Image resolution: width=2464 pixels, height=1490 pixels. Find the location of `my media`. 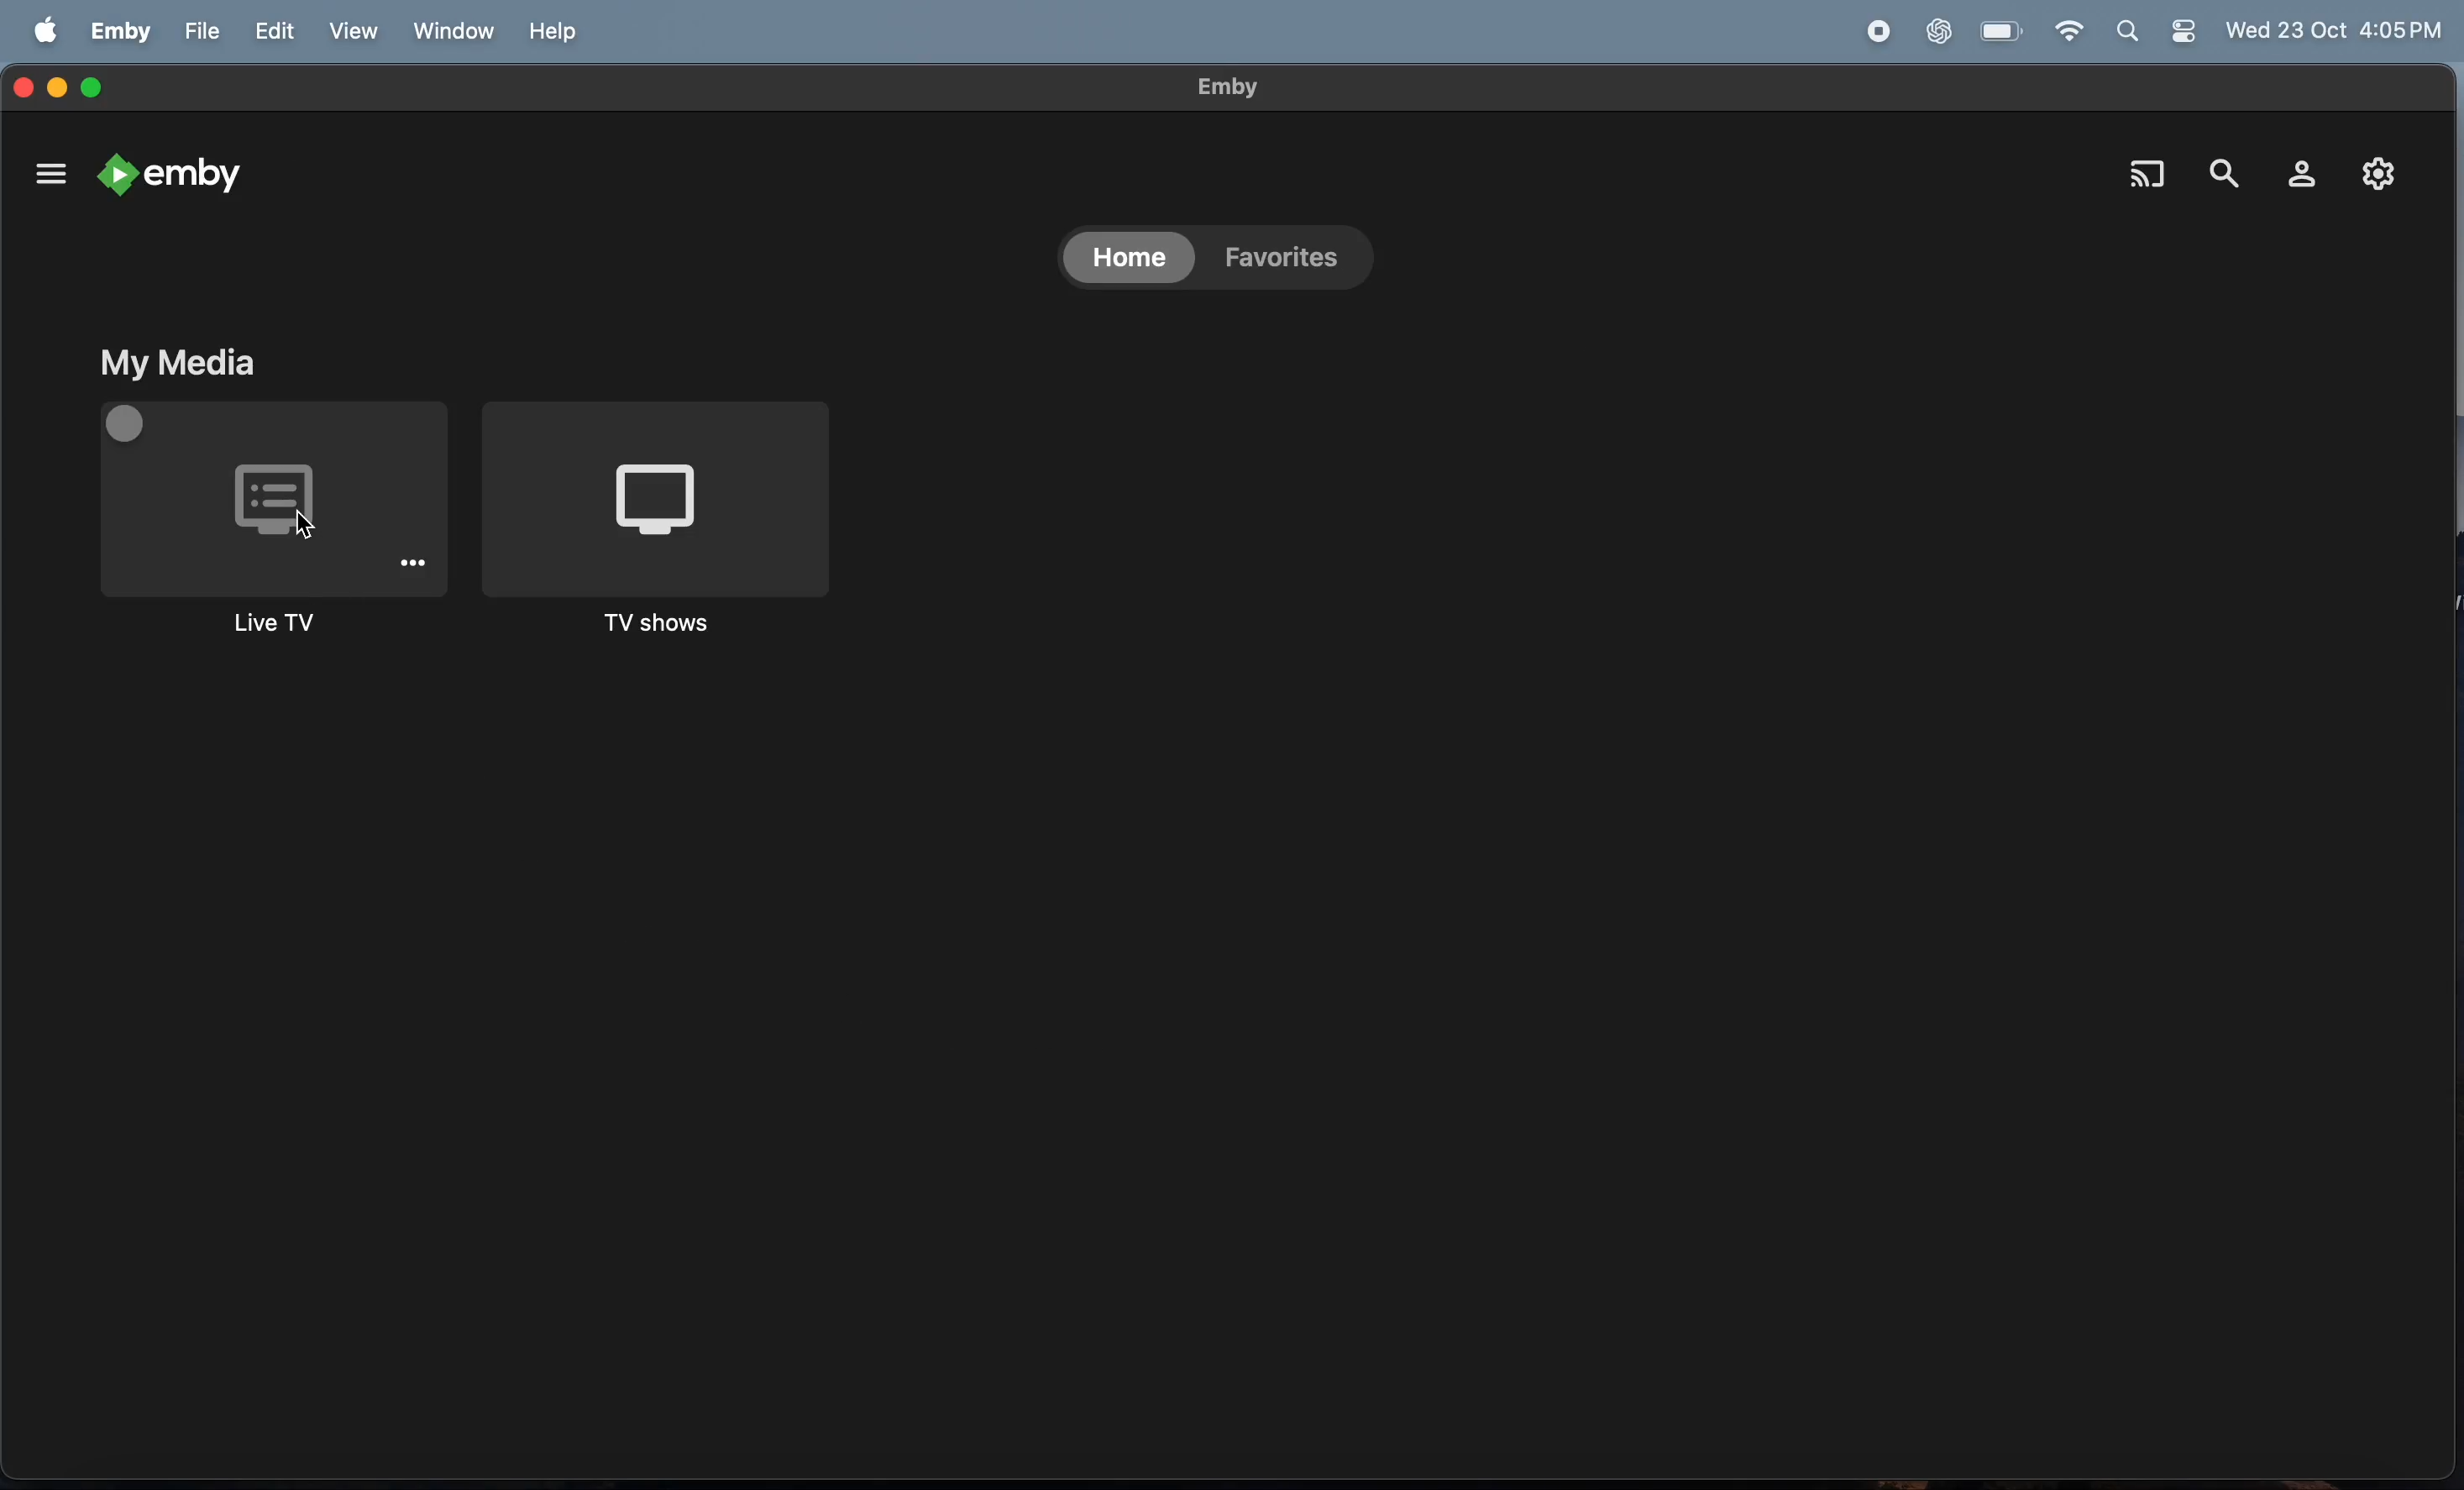

my media is located at coordinates (176, 363).